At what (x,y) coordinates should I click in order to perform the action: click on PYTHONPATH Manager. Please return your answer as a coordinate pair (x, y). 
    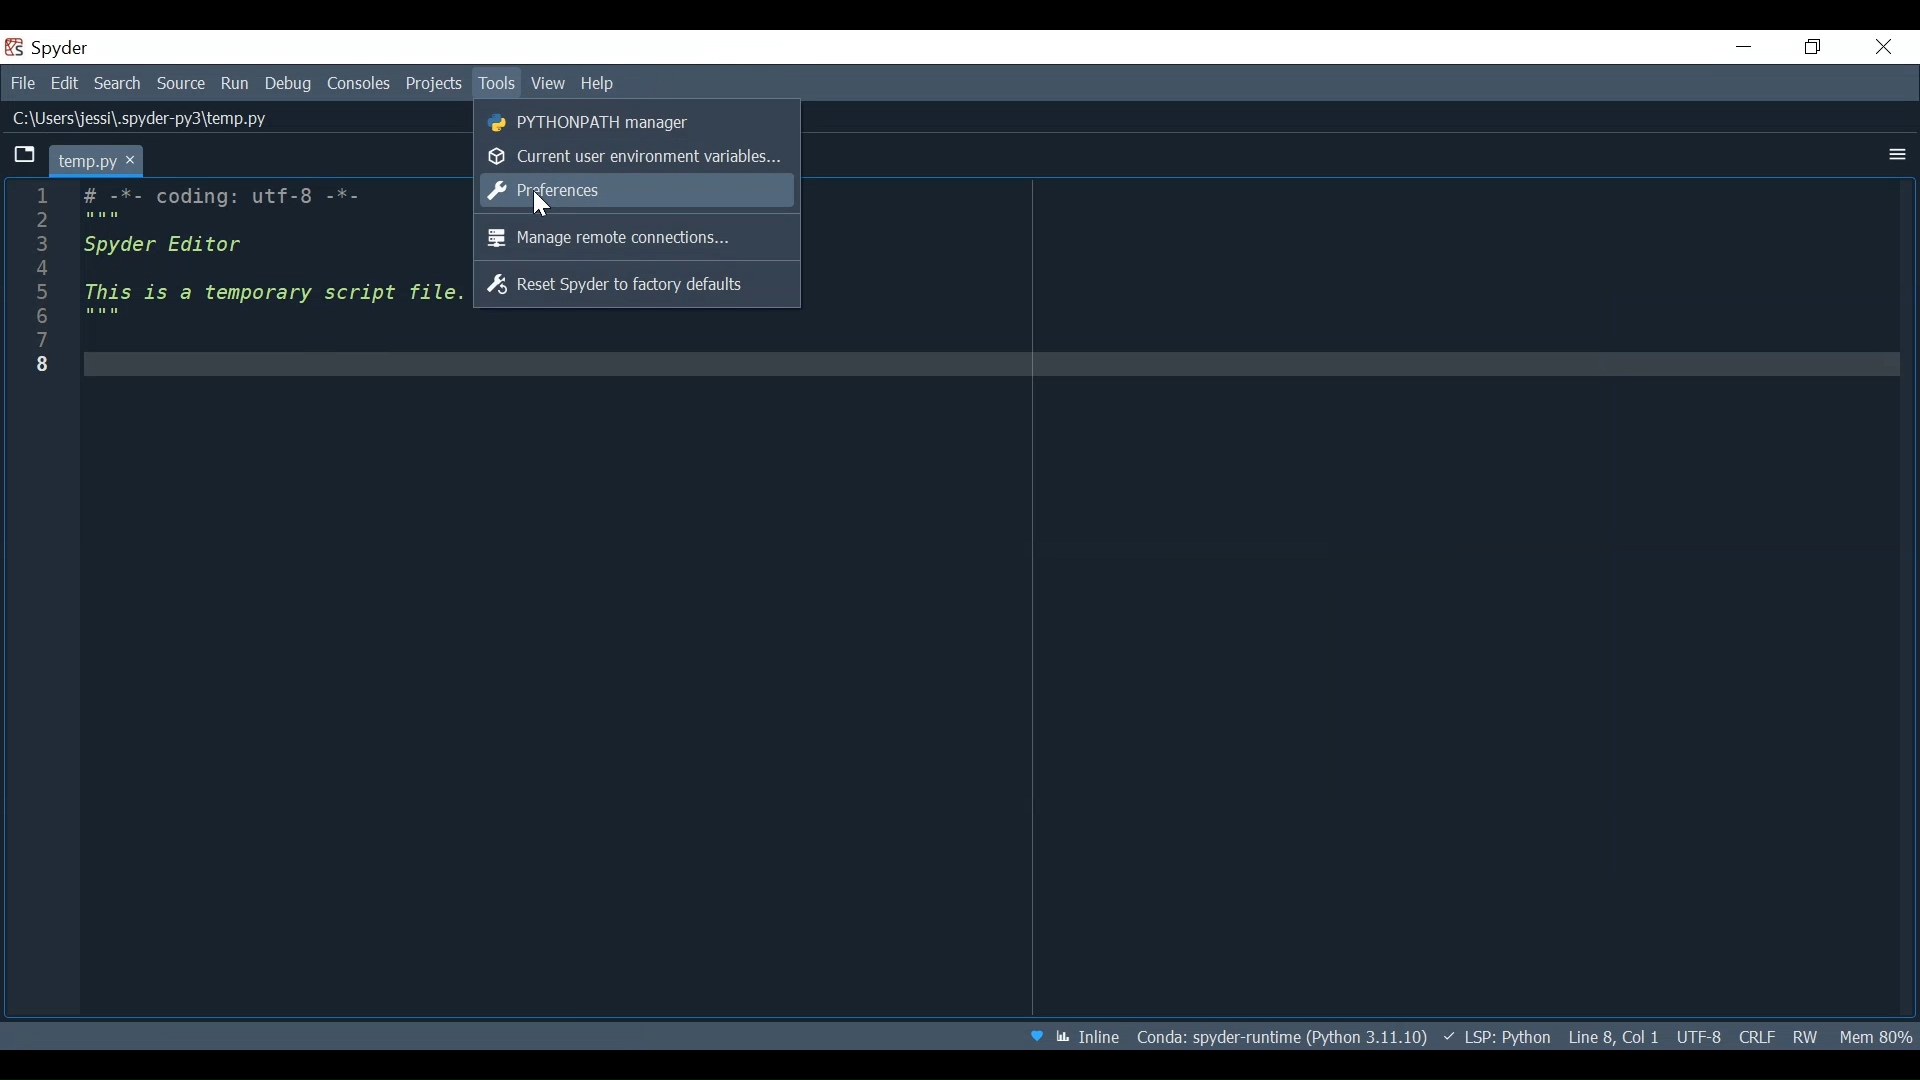
    Looking at the image, I should click on (626, 122).